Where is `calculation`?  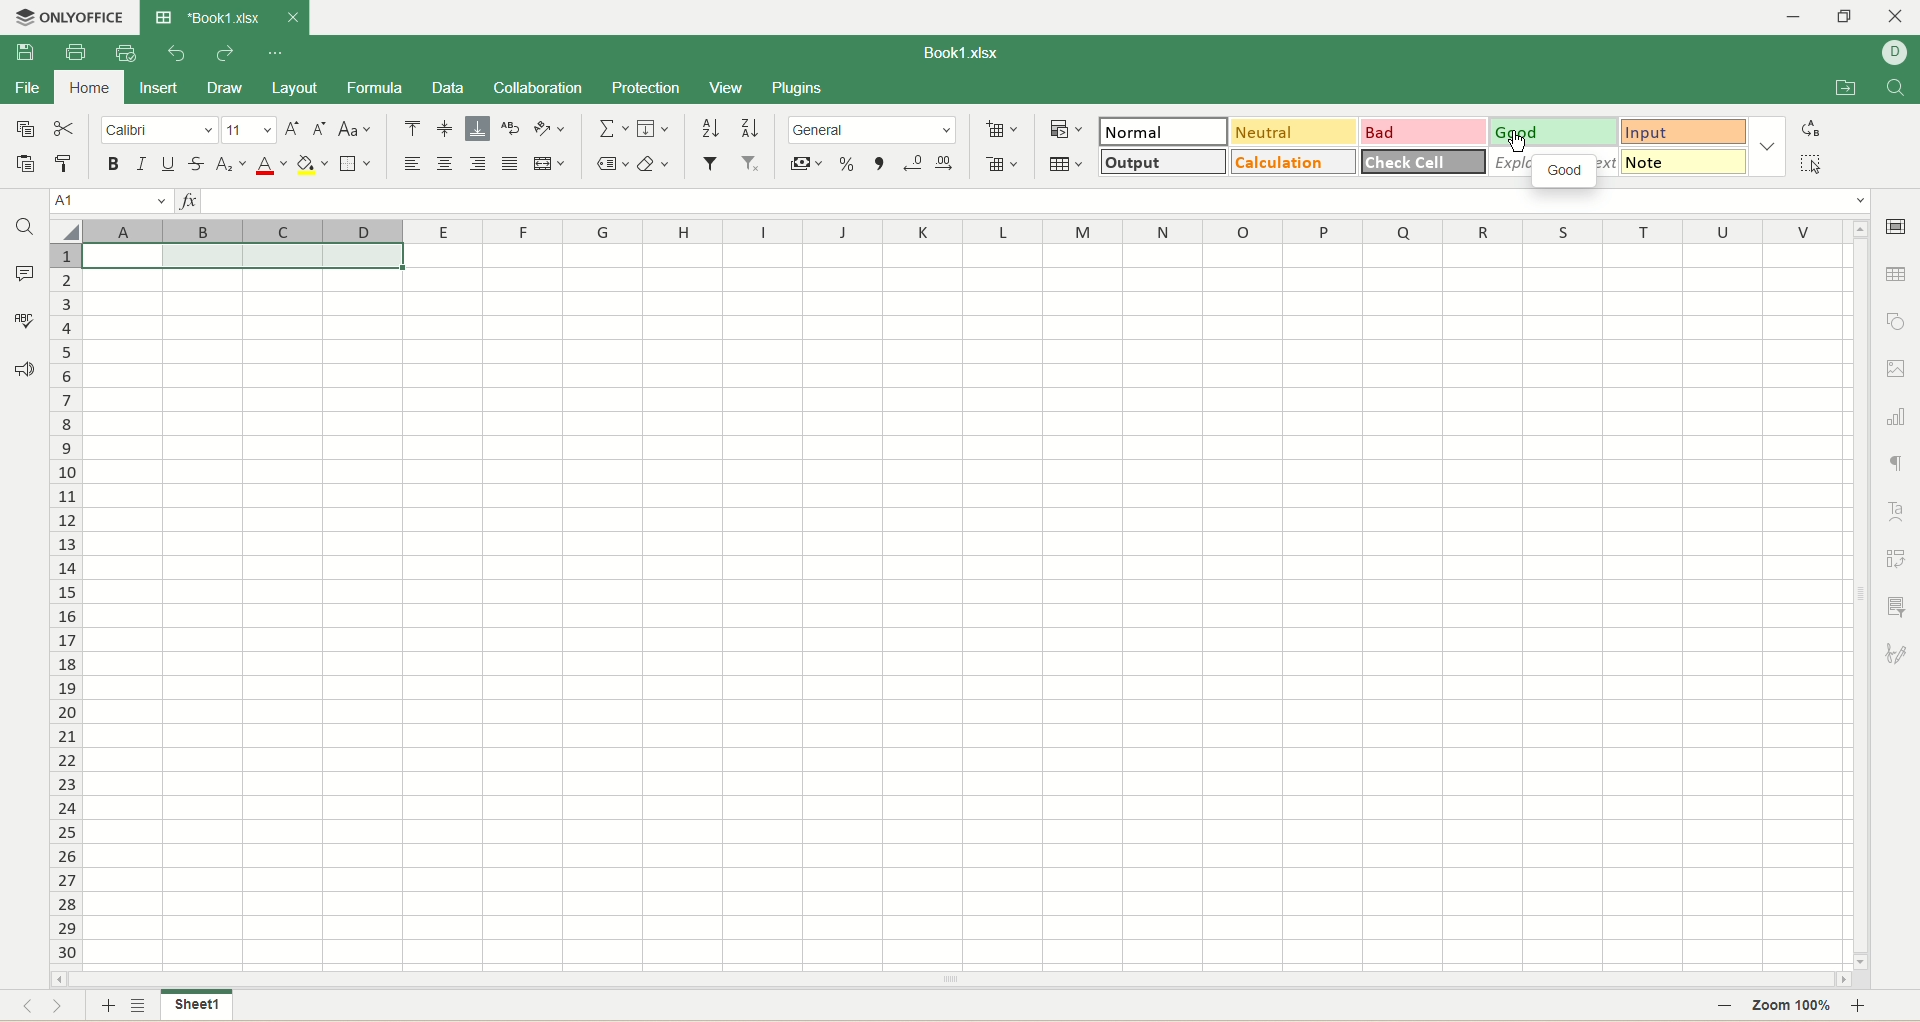
calculation is located at coordinates (1289, 162).